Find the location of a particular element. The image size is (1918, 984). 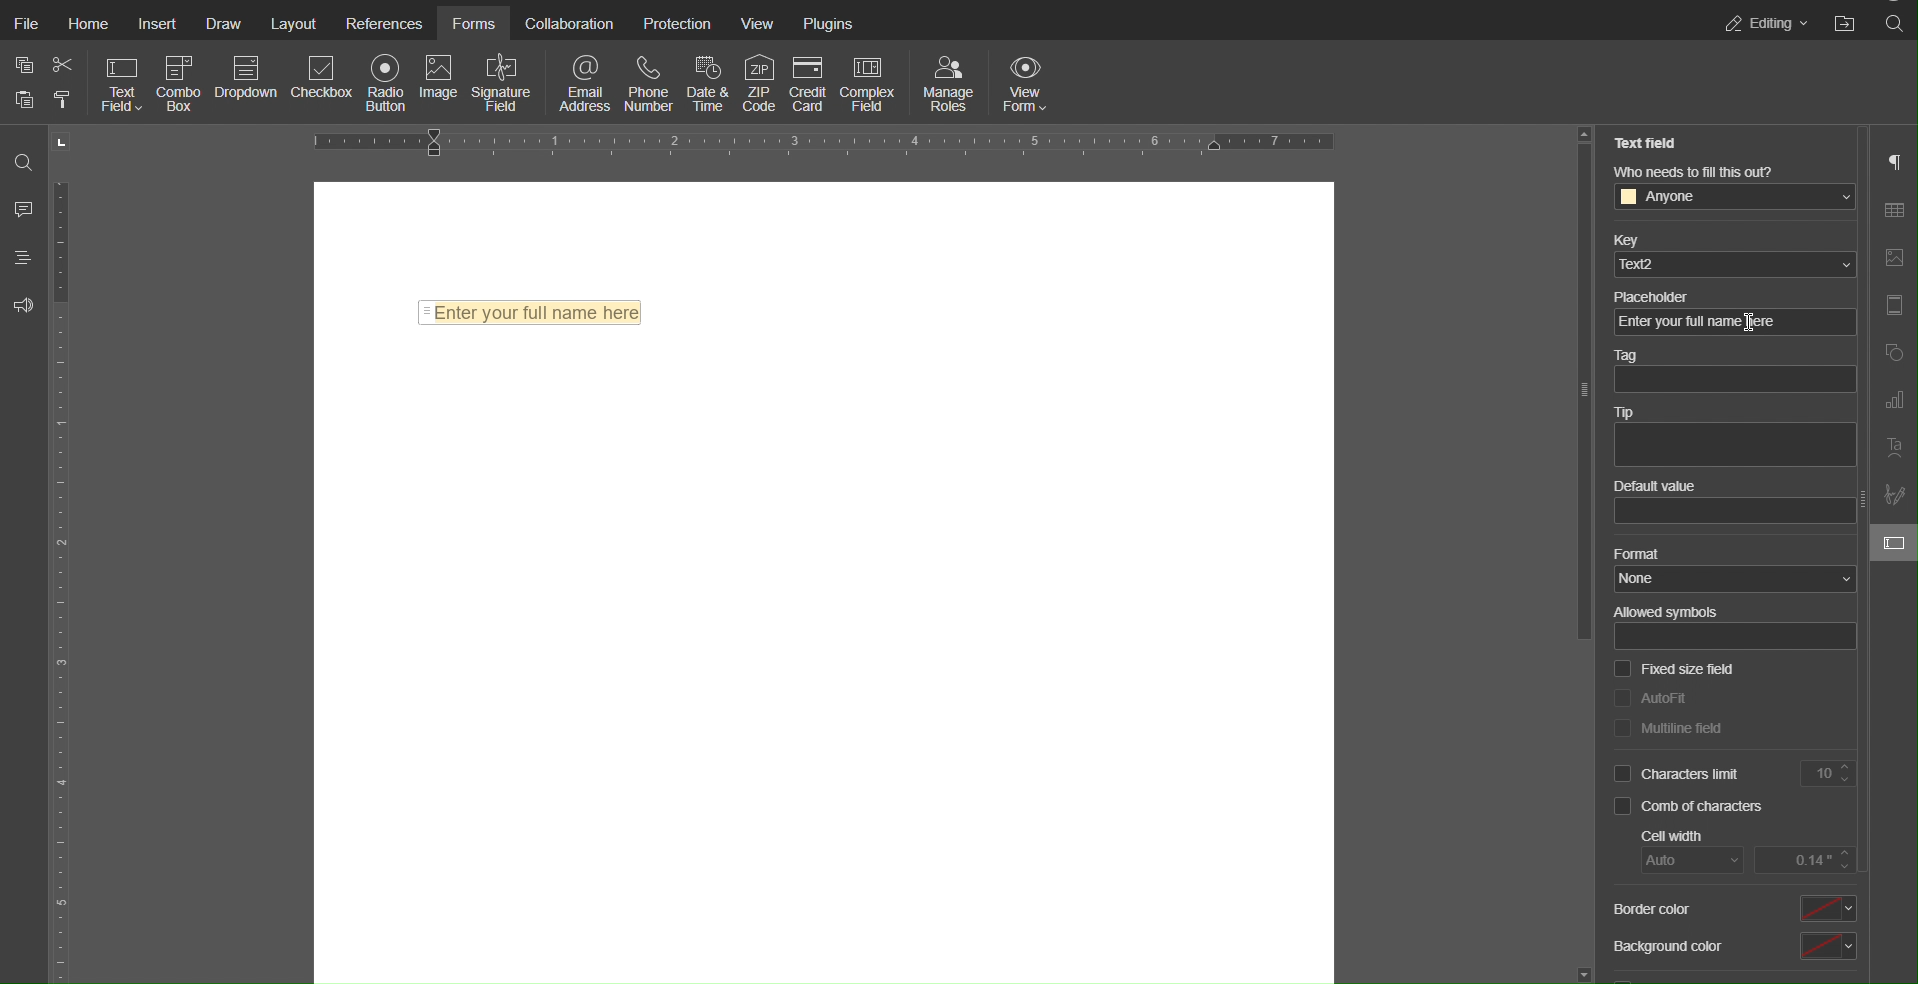

Default value is located at coordinates (1730, 503).